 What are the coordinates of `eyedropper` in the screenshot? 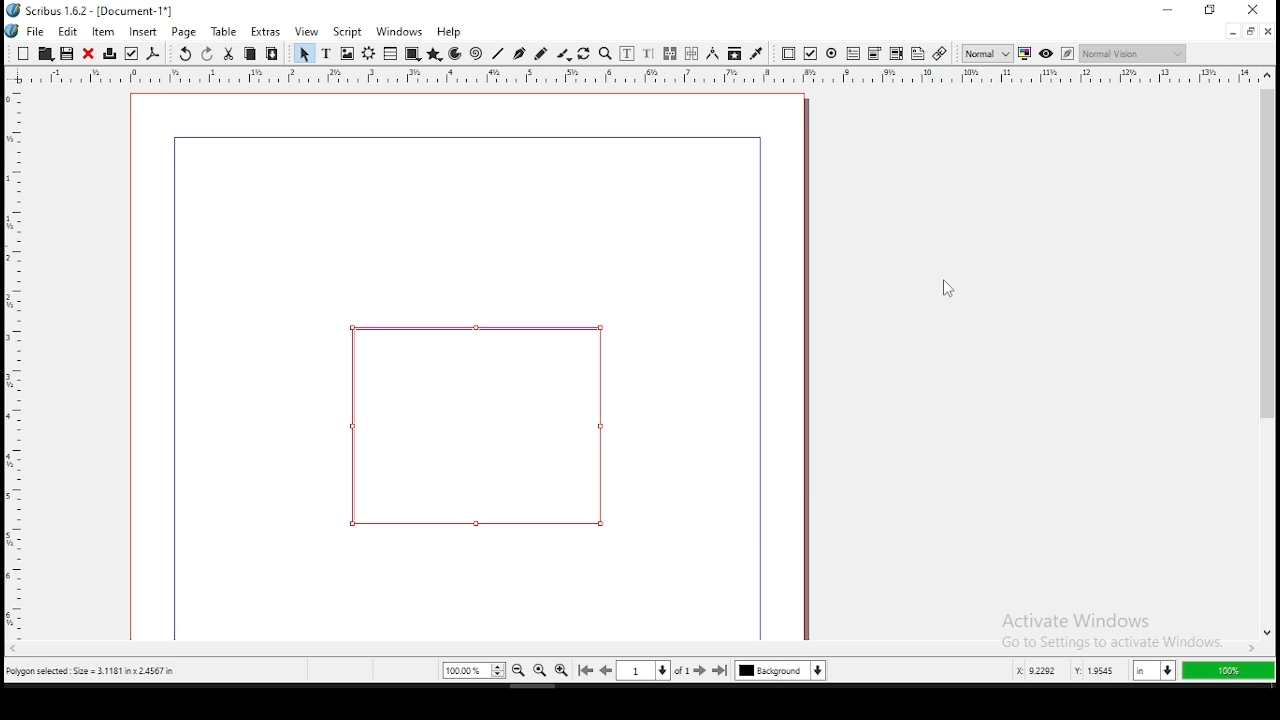 It's located at (757, 55).